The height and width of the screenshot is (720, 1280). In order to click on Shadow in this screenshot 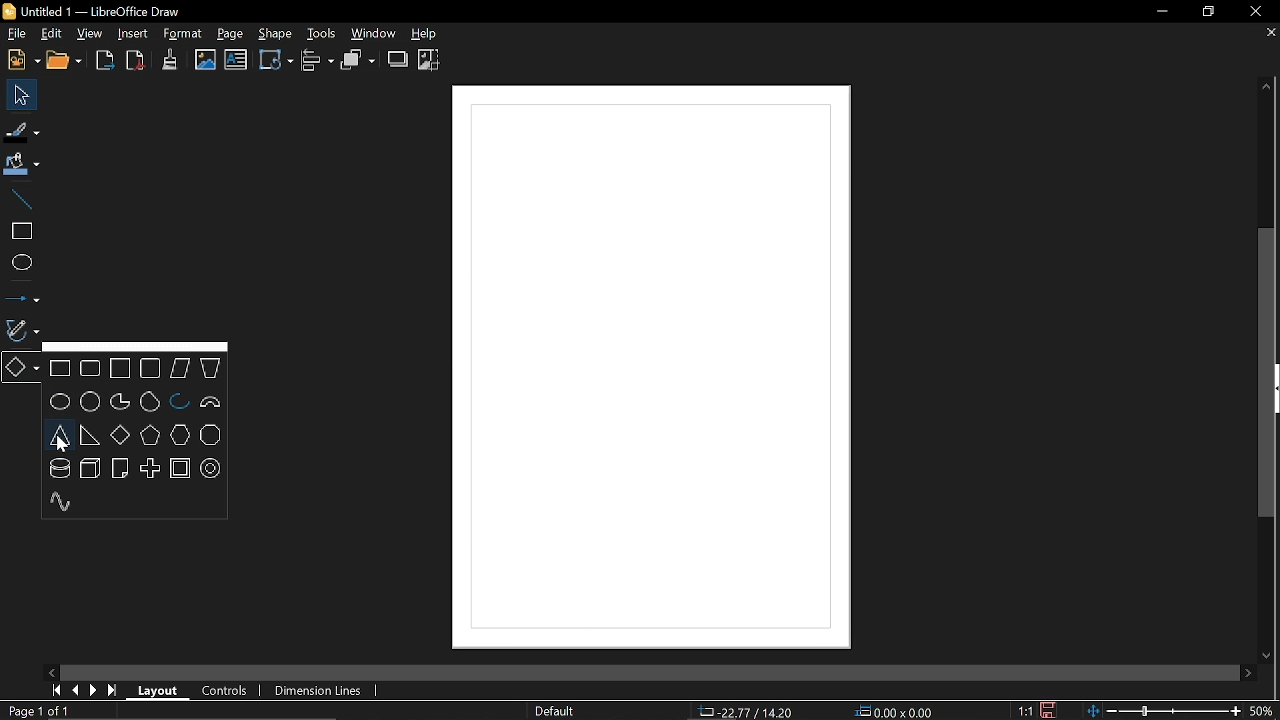, I will do `click(398, 59)`.